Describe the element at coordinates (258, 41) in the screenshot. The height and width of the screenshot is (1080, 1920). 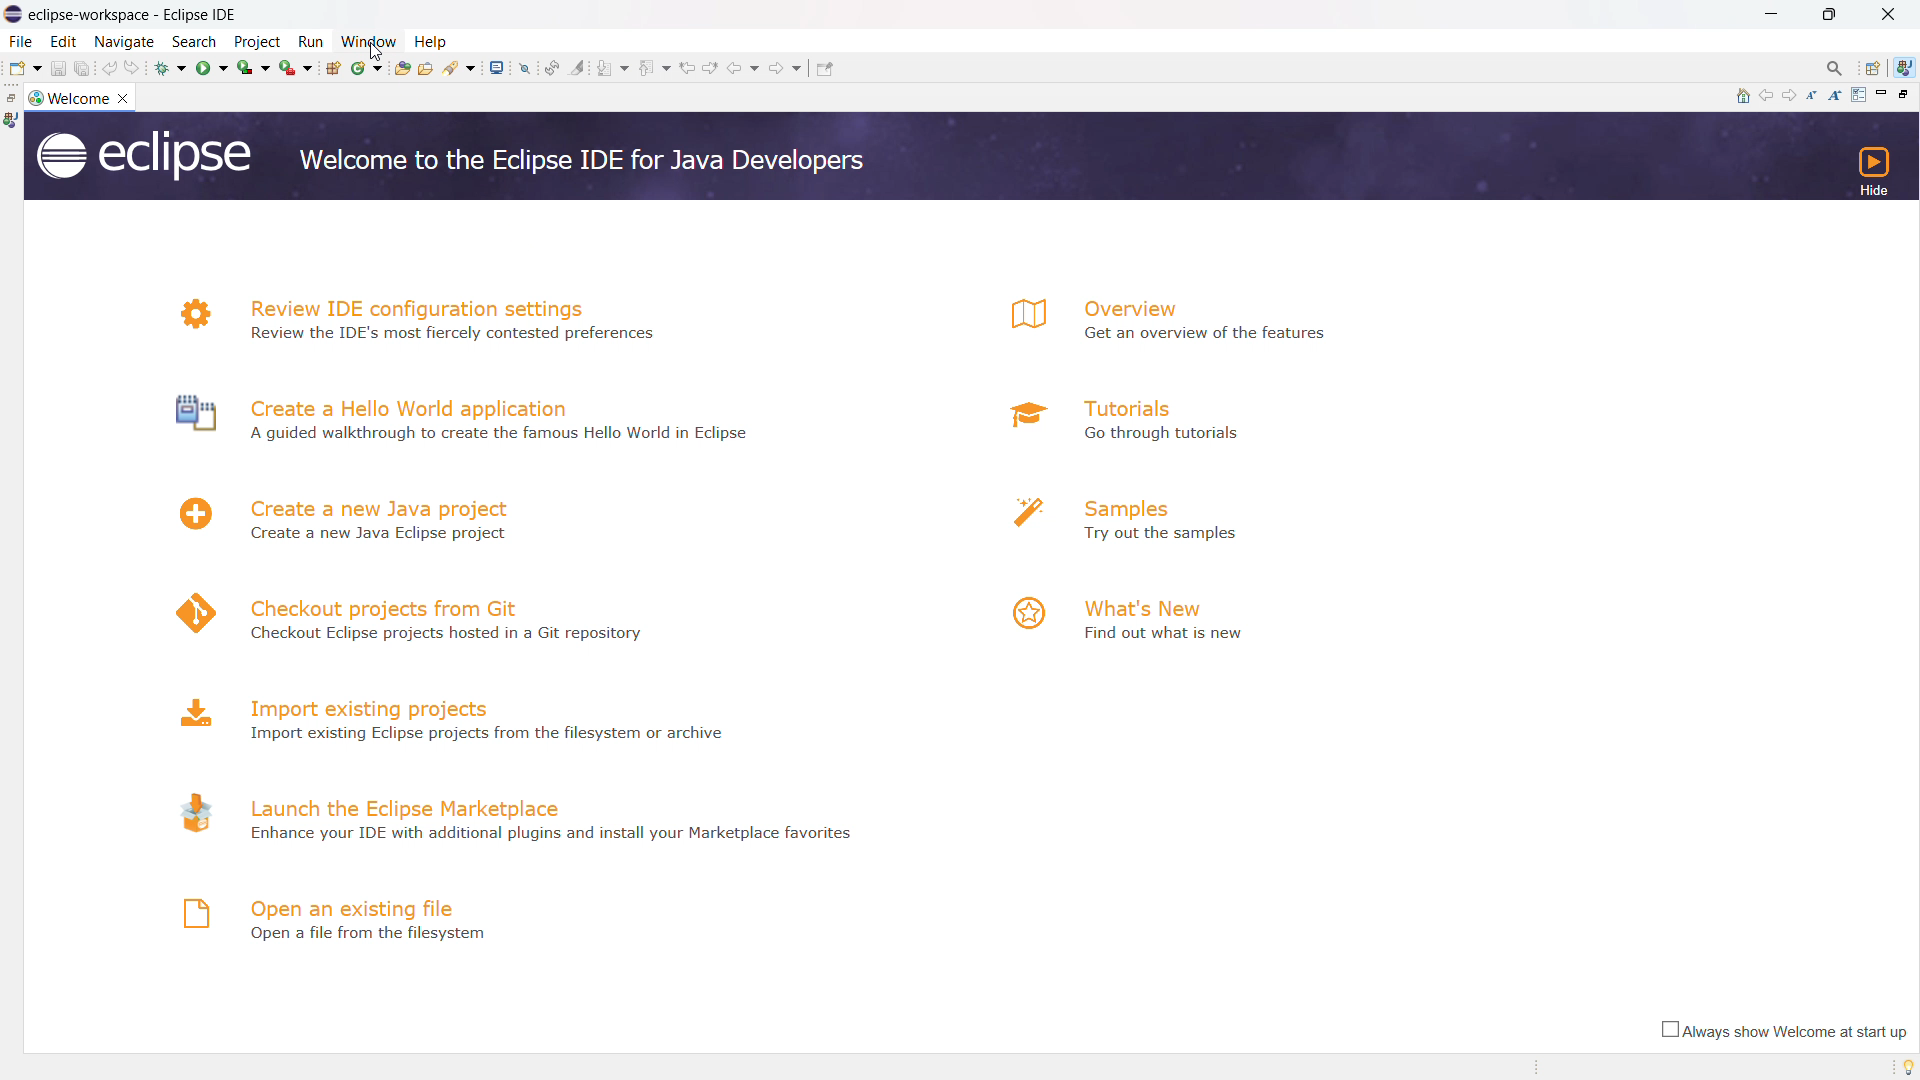
I see `project` at that location.